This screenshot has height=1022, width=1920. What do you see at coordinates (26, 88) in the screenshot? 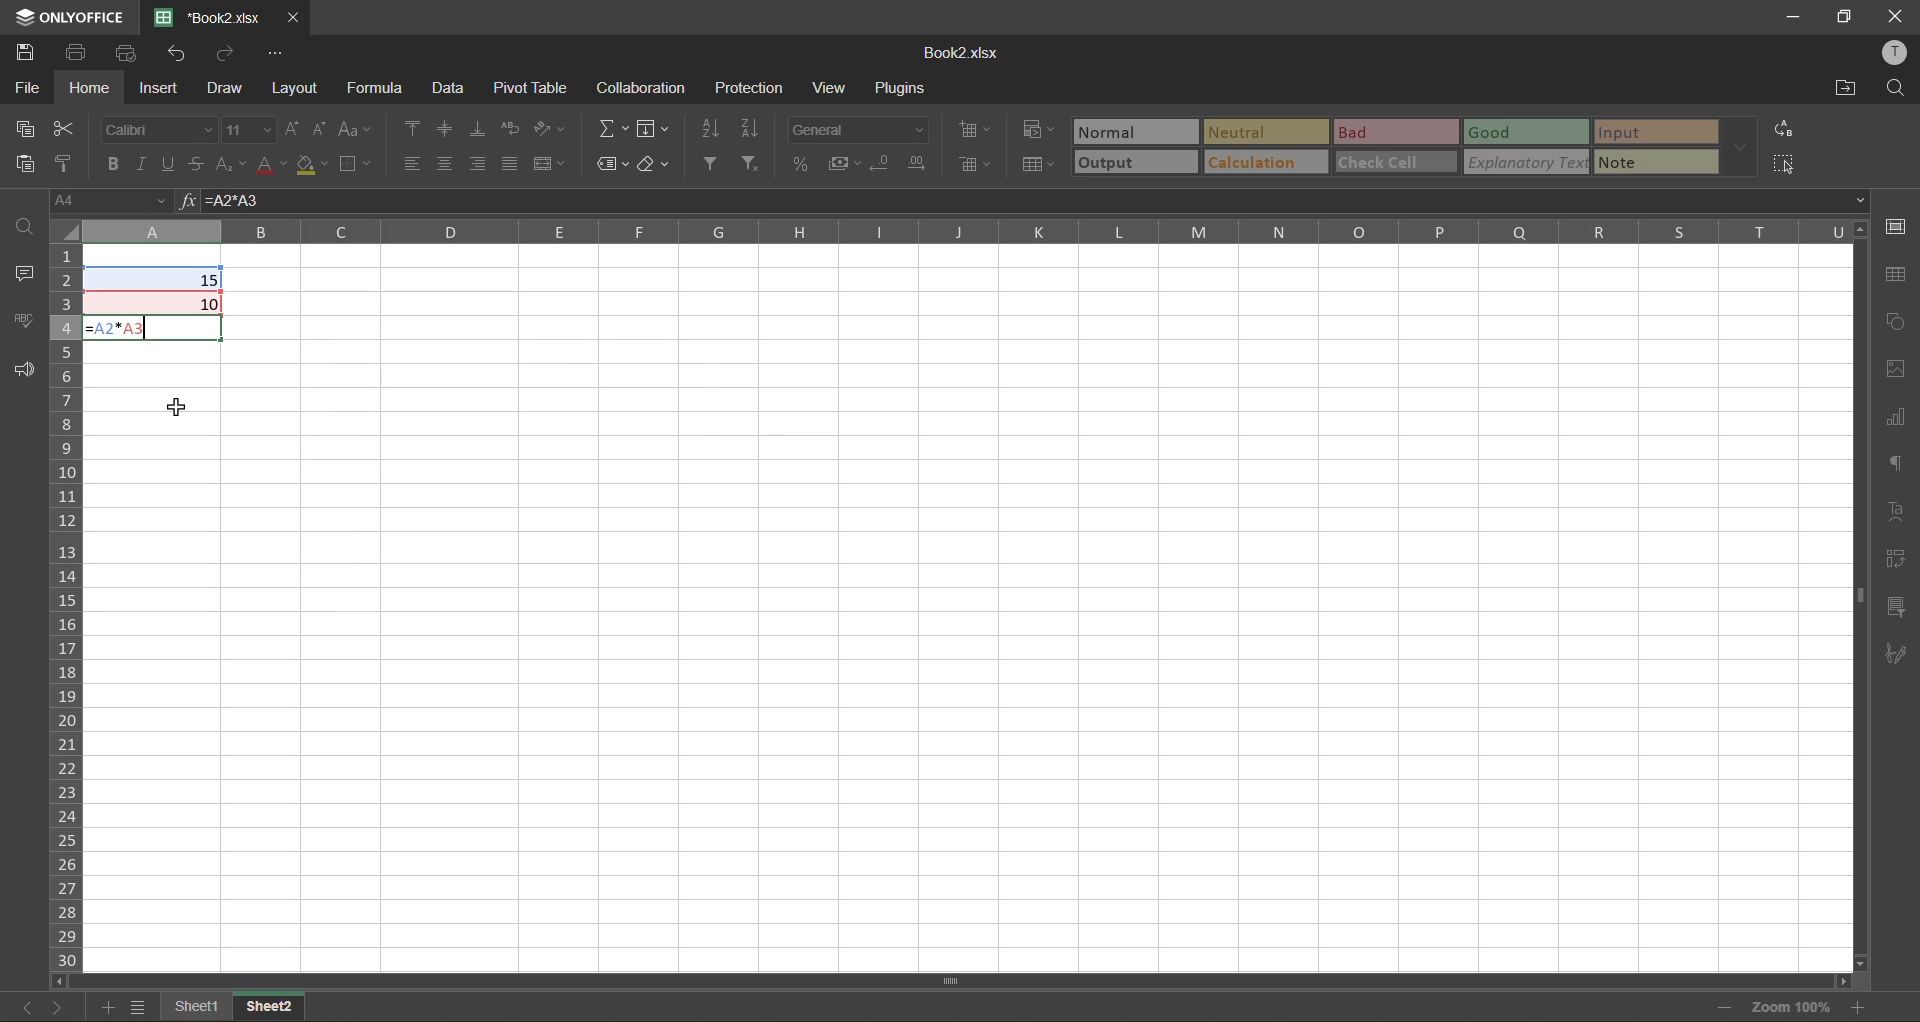
I see `file` at bounding box center [26, 88].